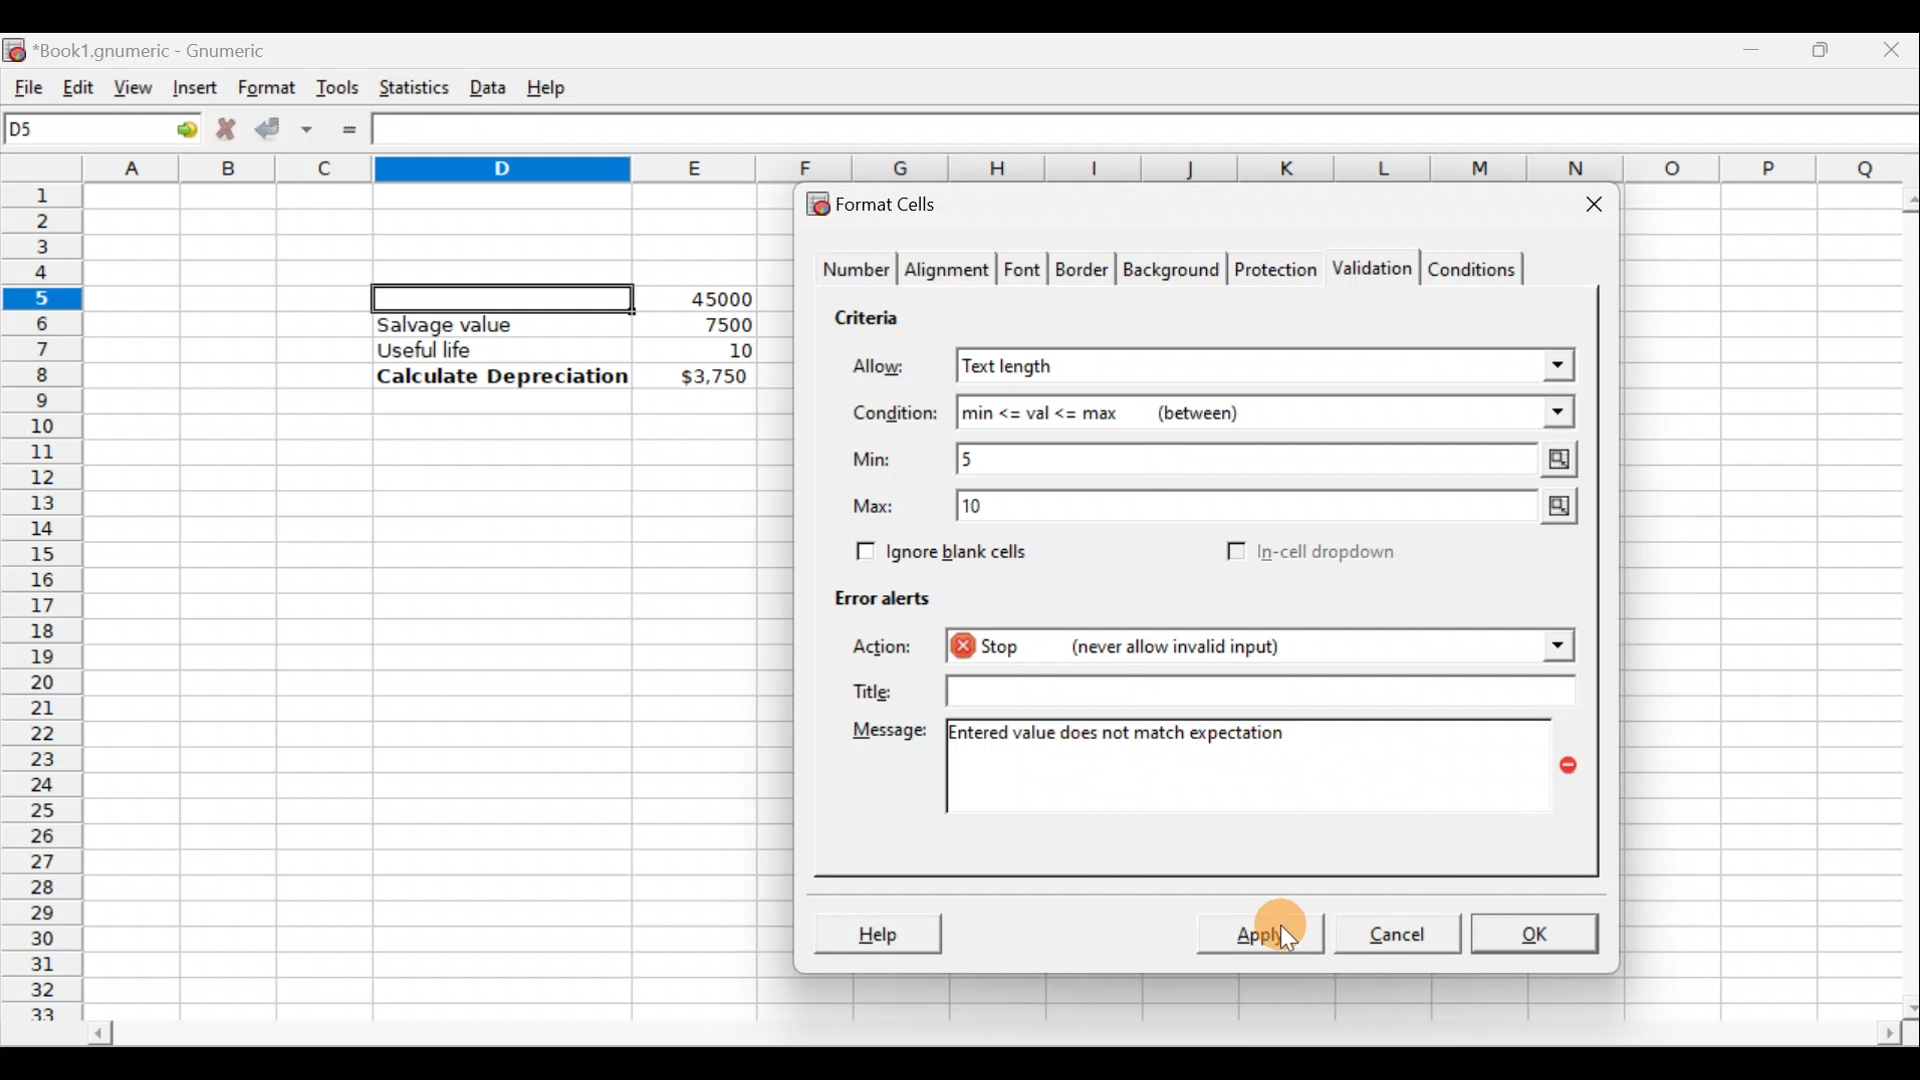 The image size is (1920, 1080). What do you see at coordinates (877, 932) in the screenshot?
I see `Help` at bounding box center [877, 932].